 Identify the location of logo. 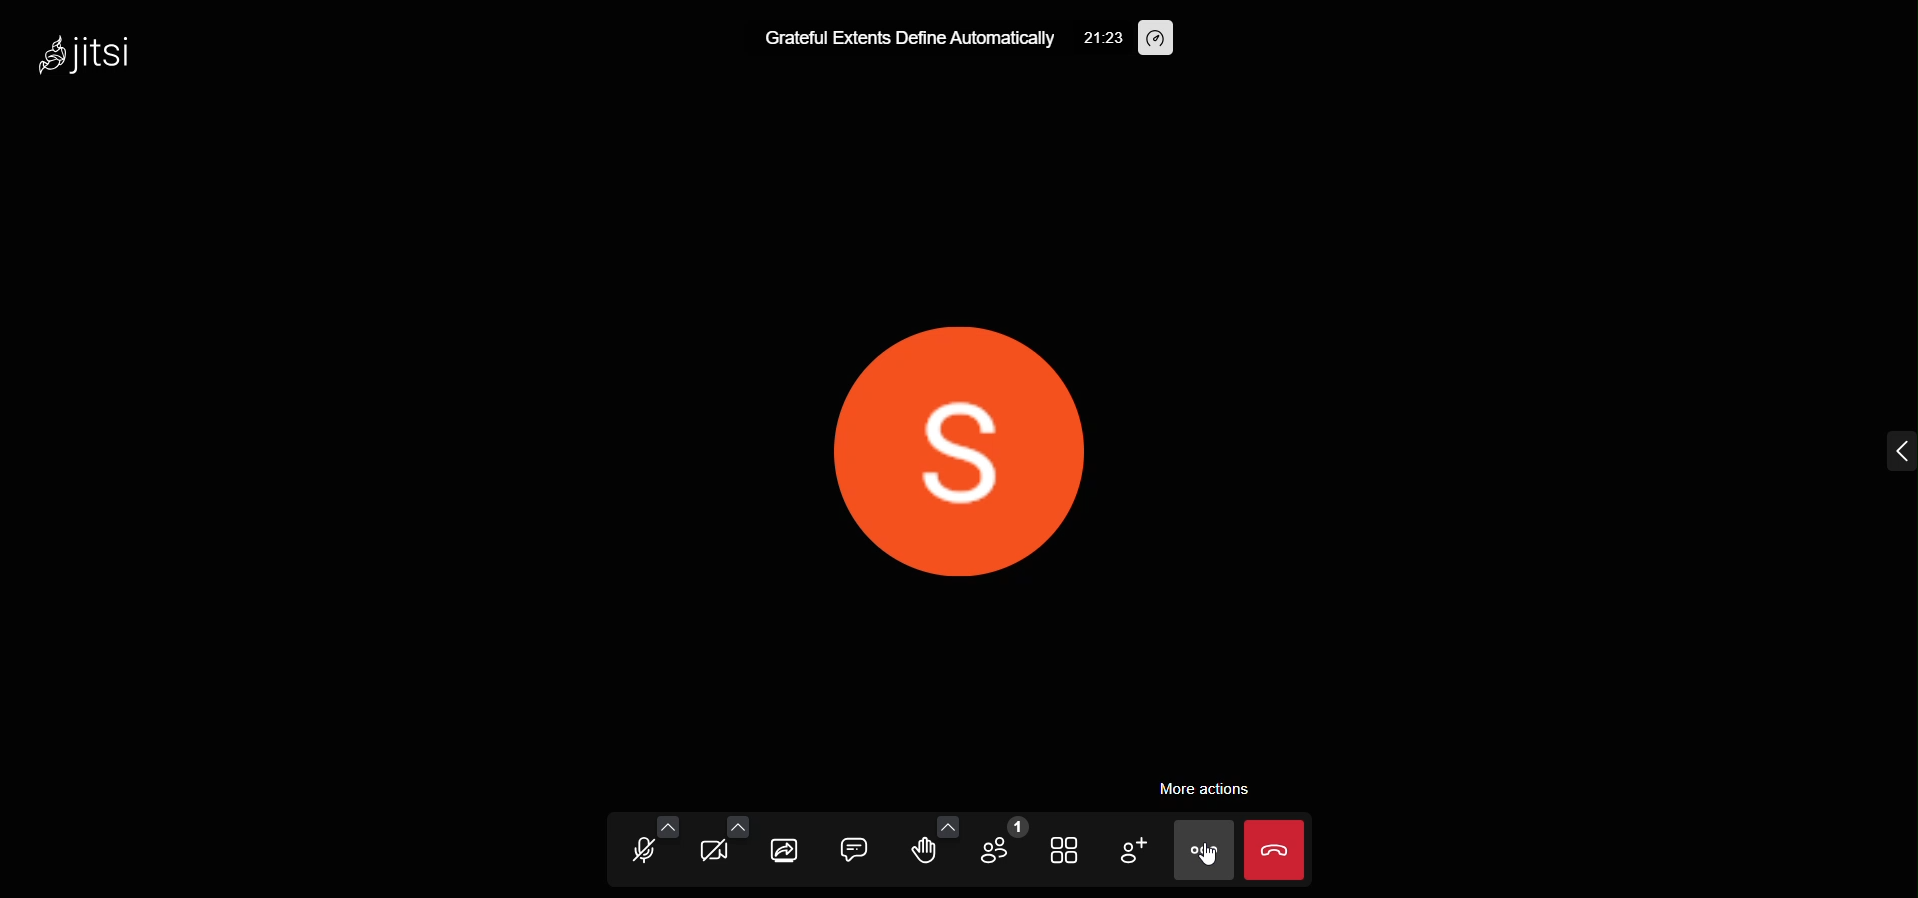
(91, 54).